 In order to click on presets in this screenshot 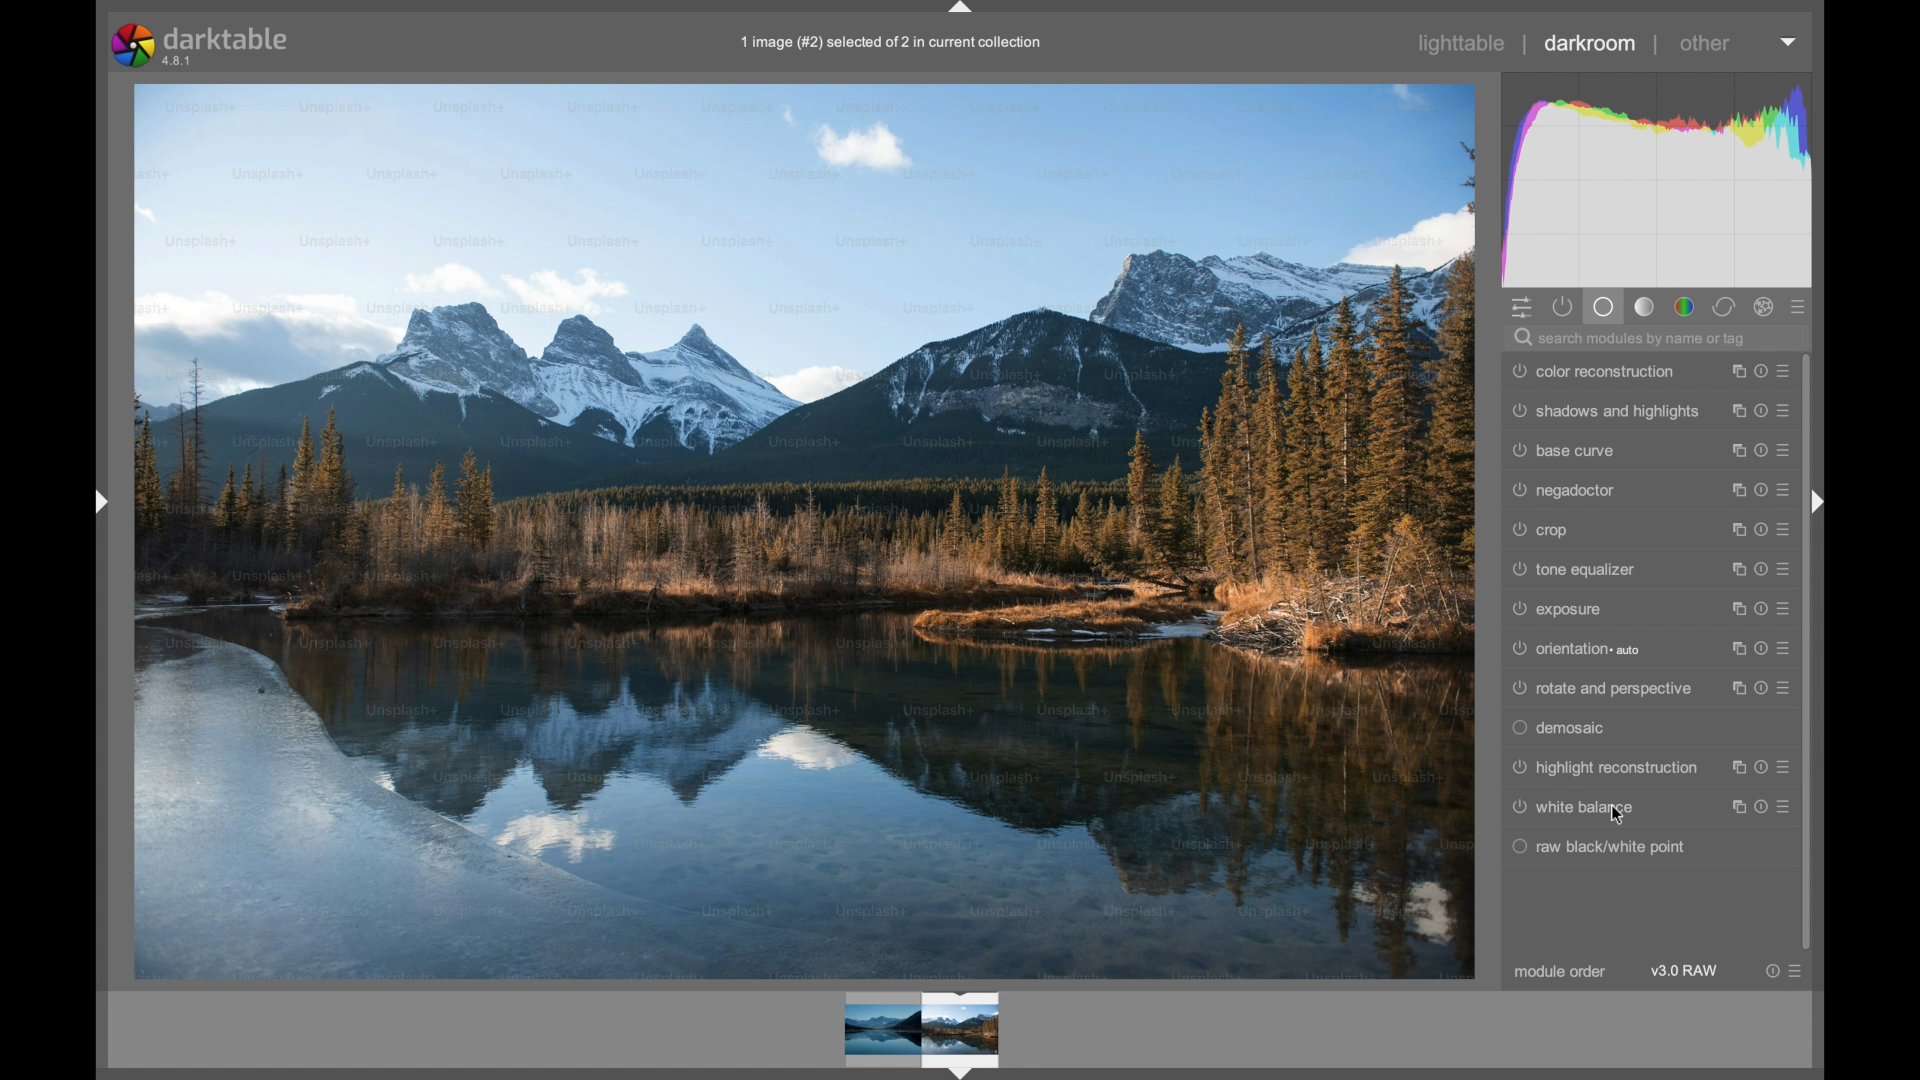, I will do `click(1789, 490)`.